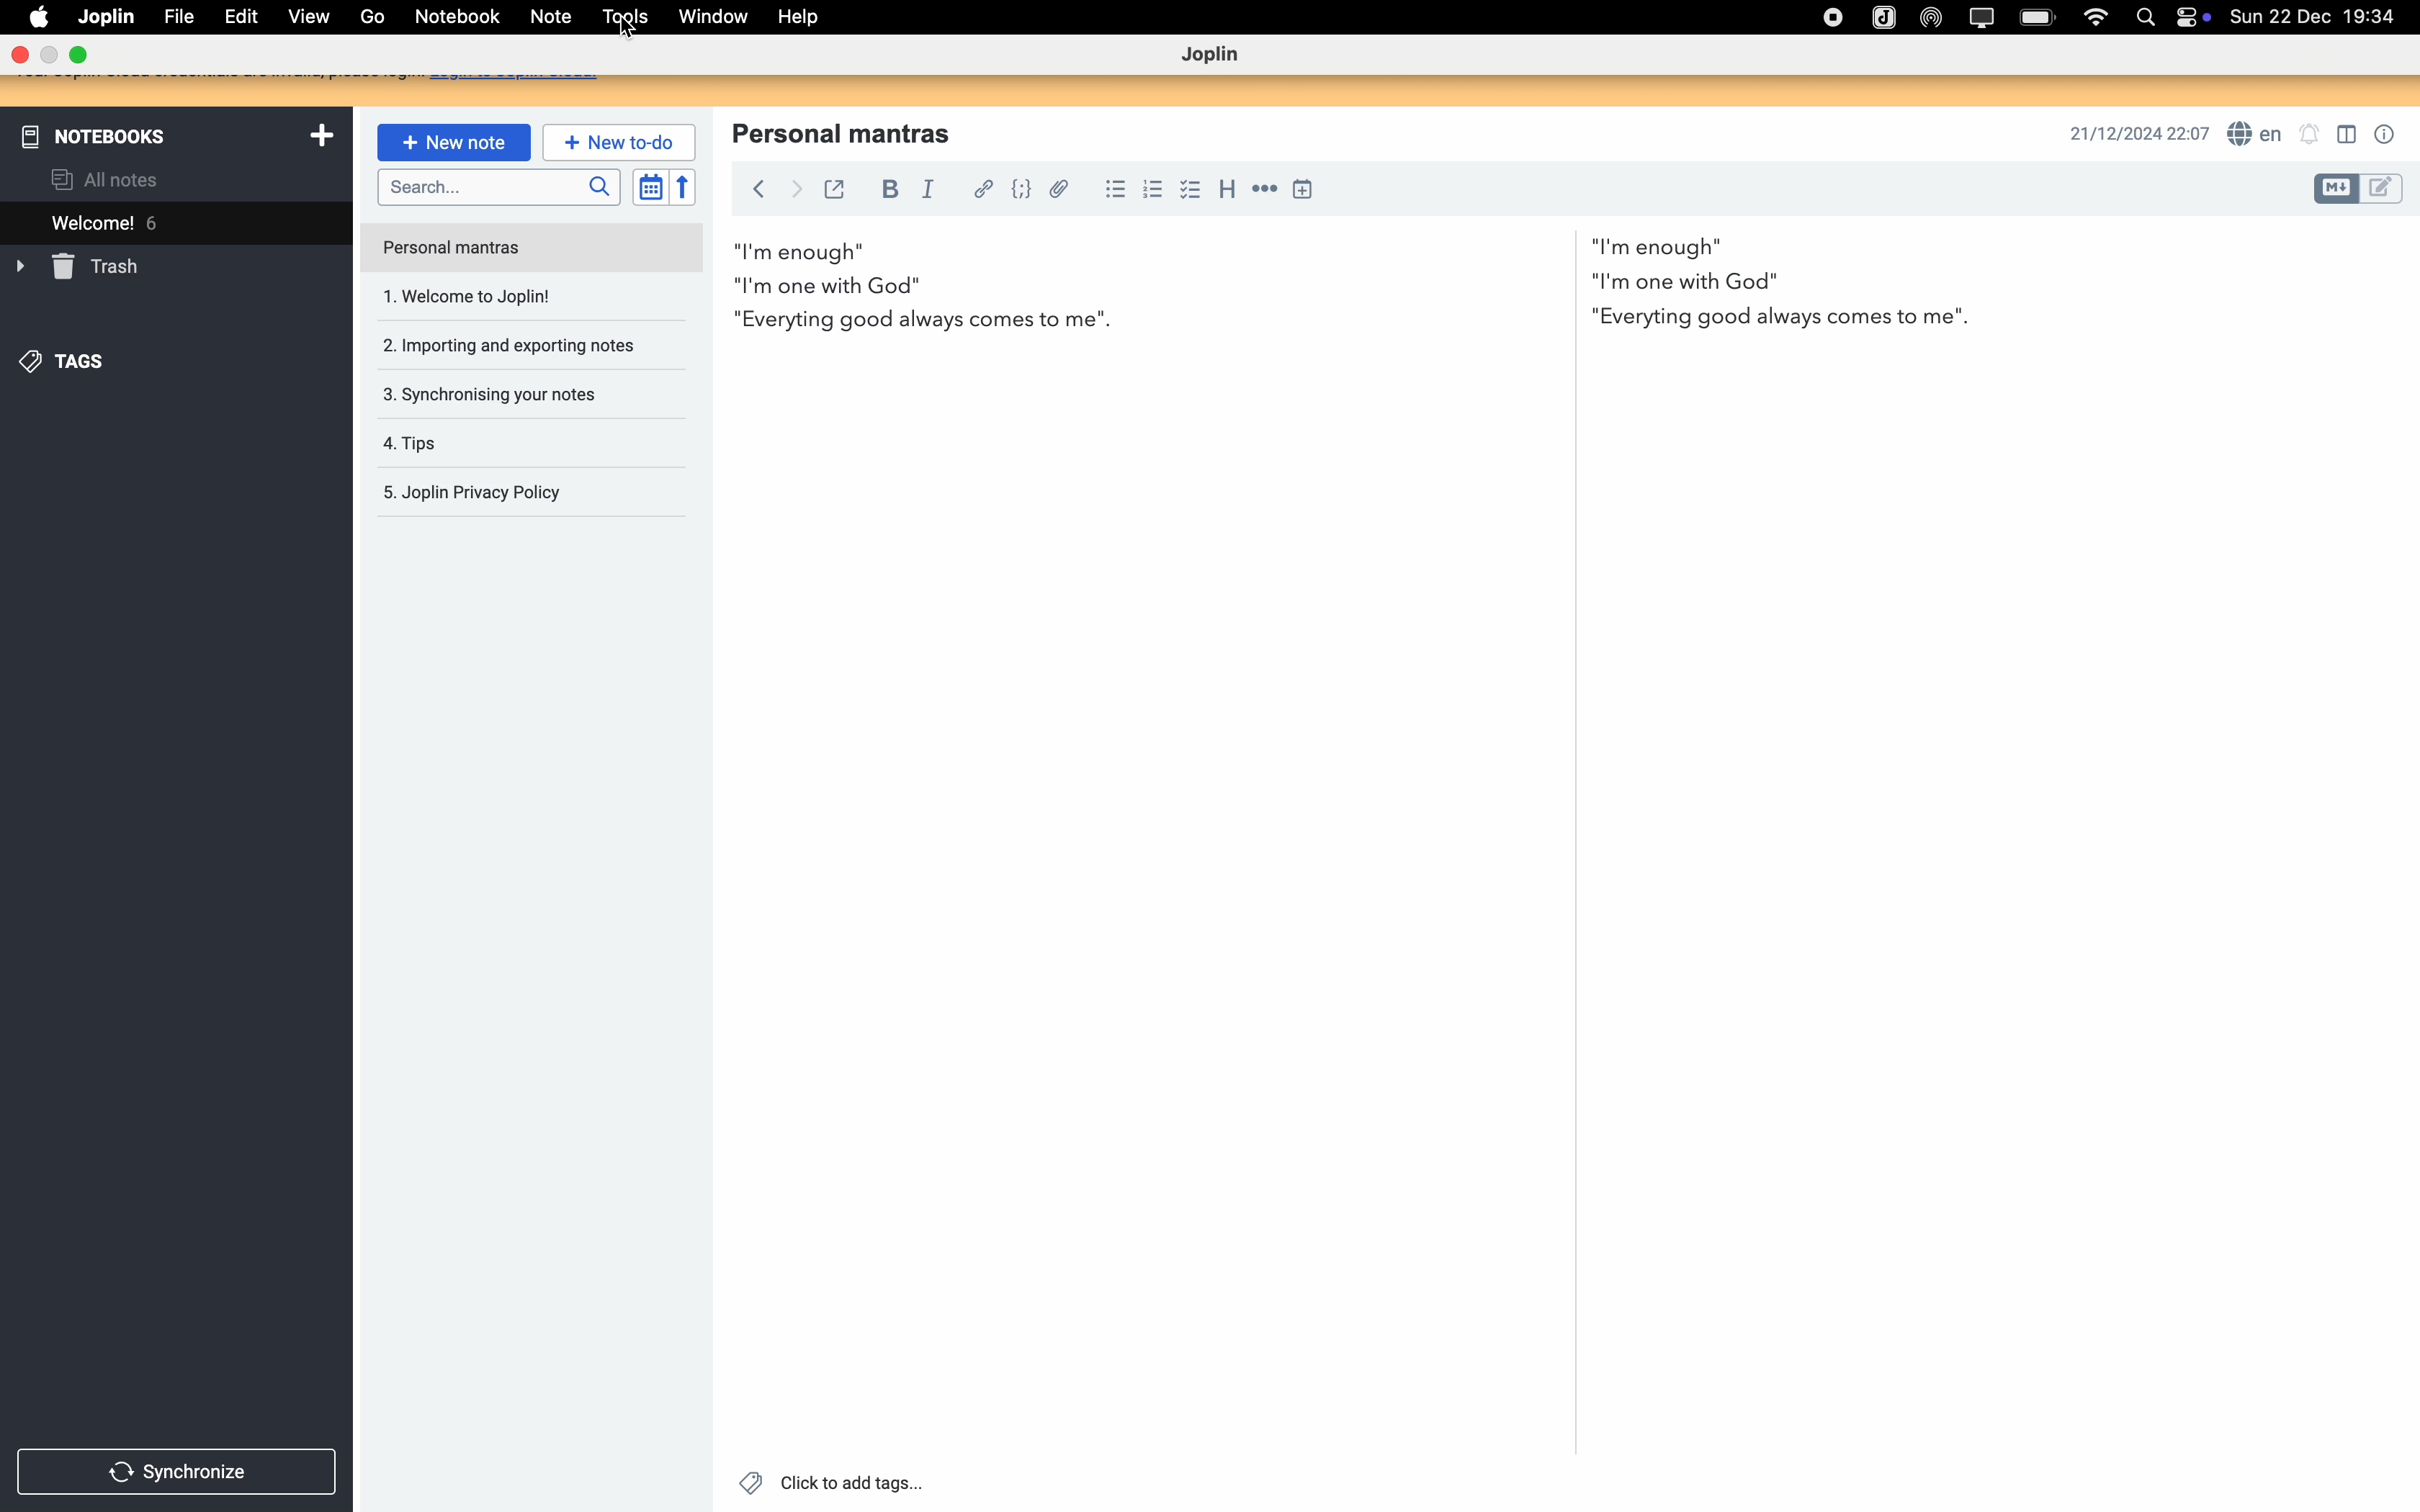  What do you see at coordinates (535, 245) in the screenshot?
I see `personal mantras note` at bounding box center [535, 245].